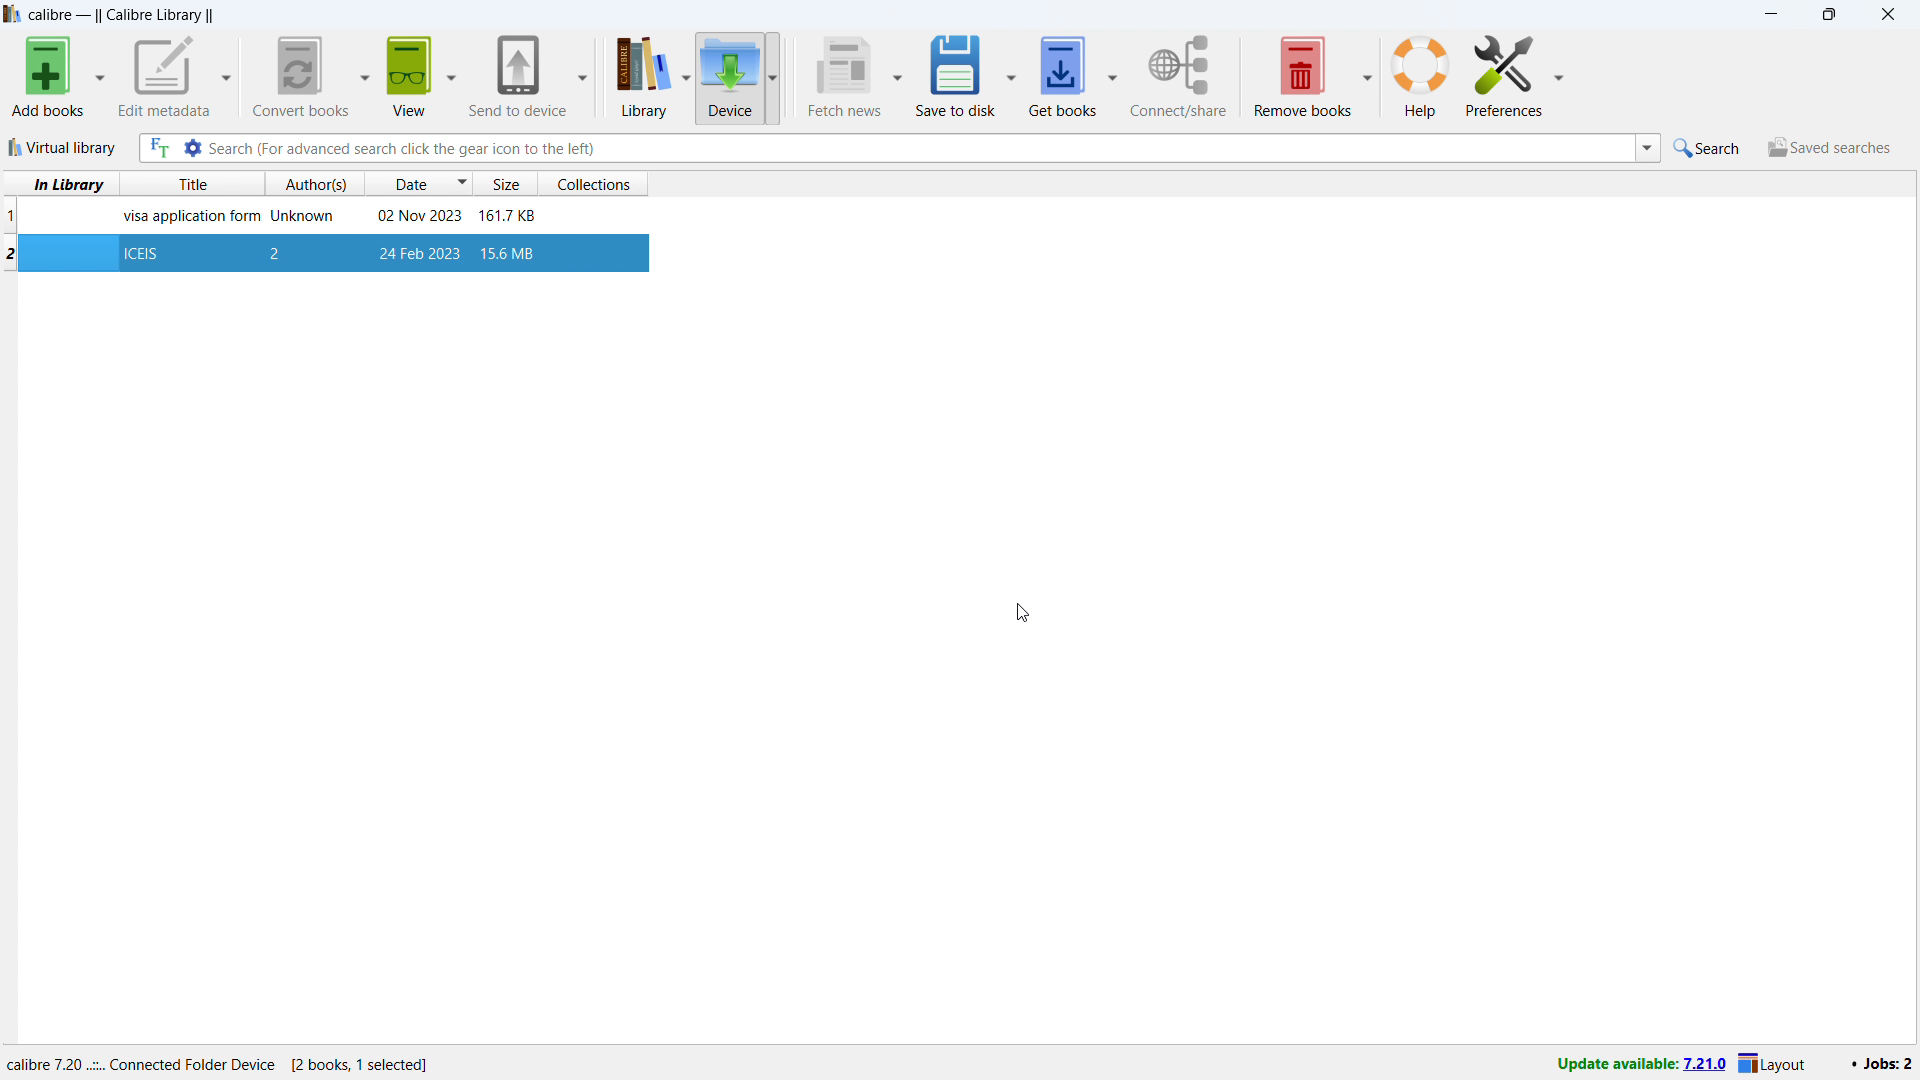  I want to click on edit metadata options, so click(227, 79).